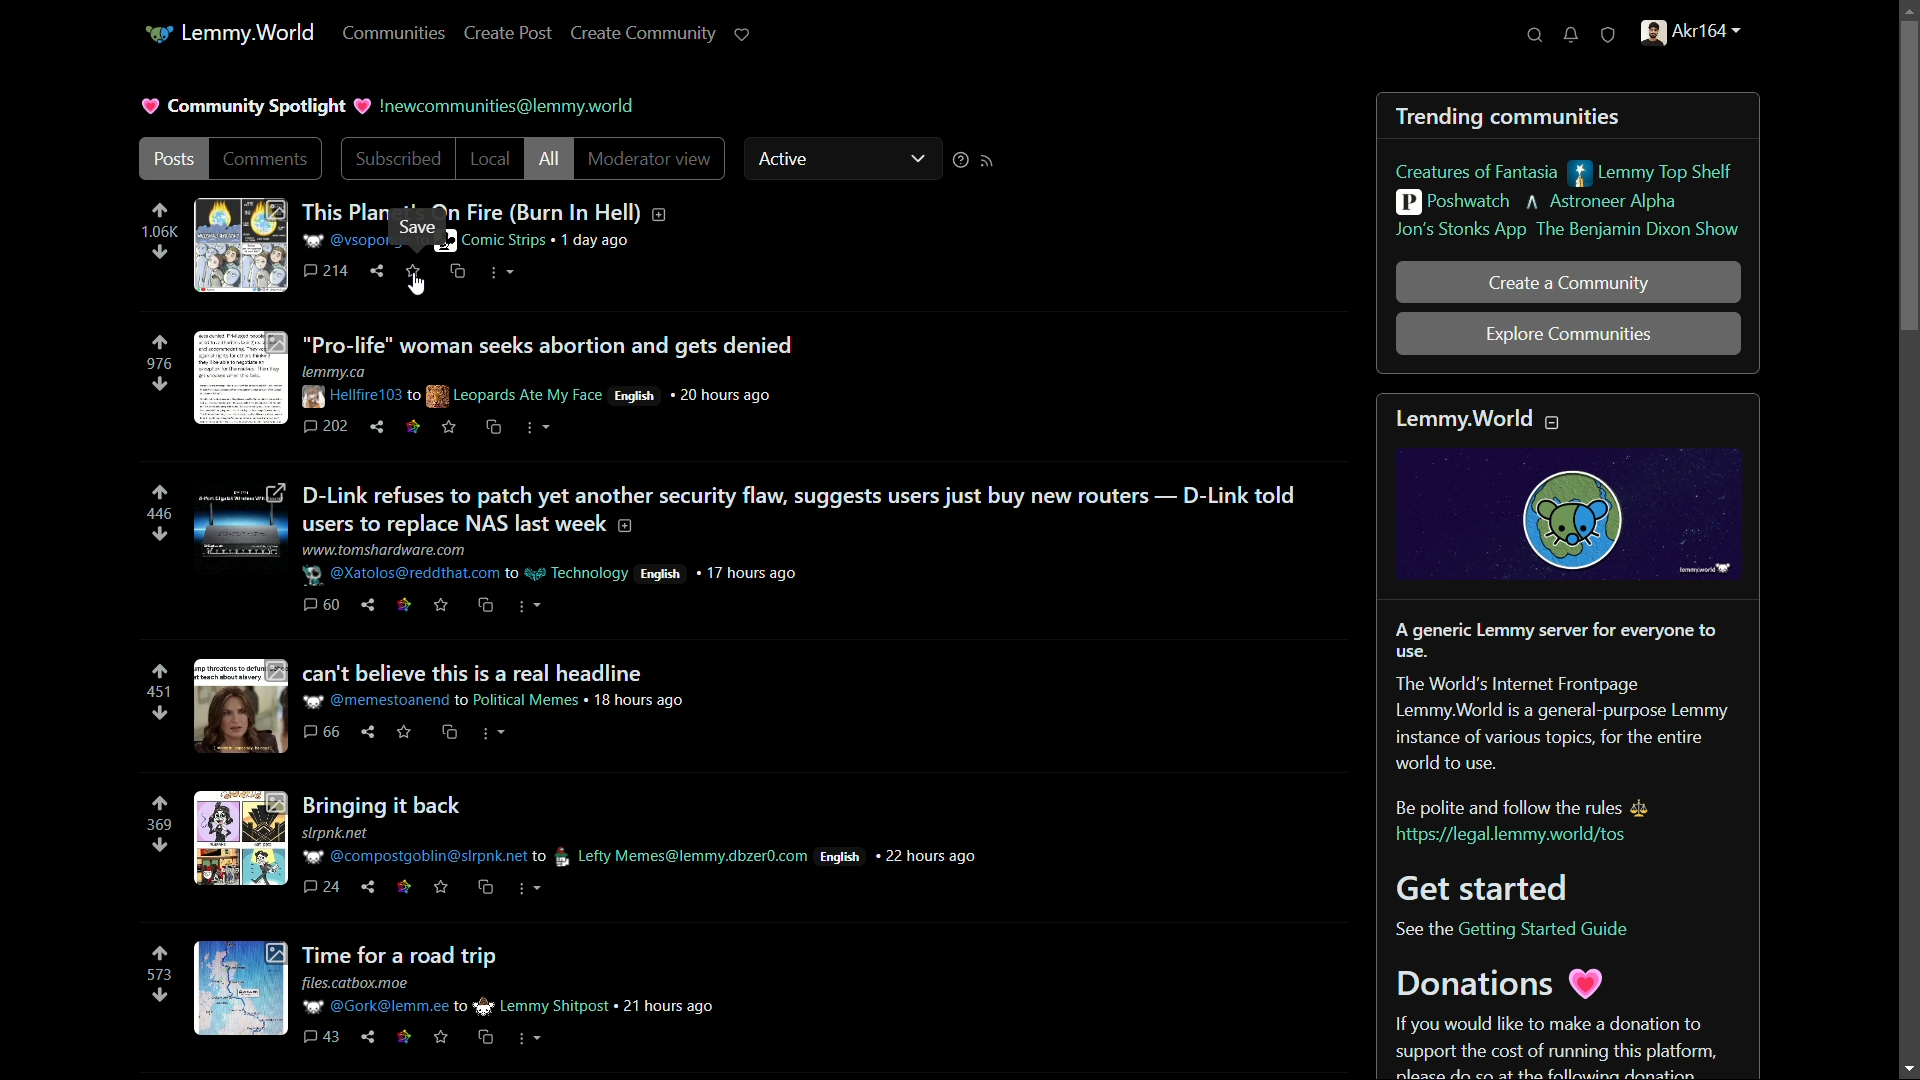 The width and height of the screenshot is (1920, 1080). What do you see at coordinates (651, 158) in the screenshot?
I see `moderator view` at bounding box center [651, 158].